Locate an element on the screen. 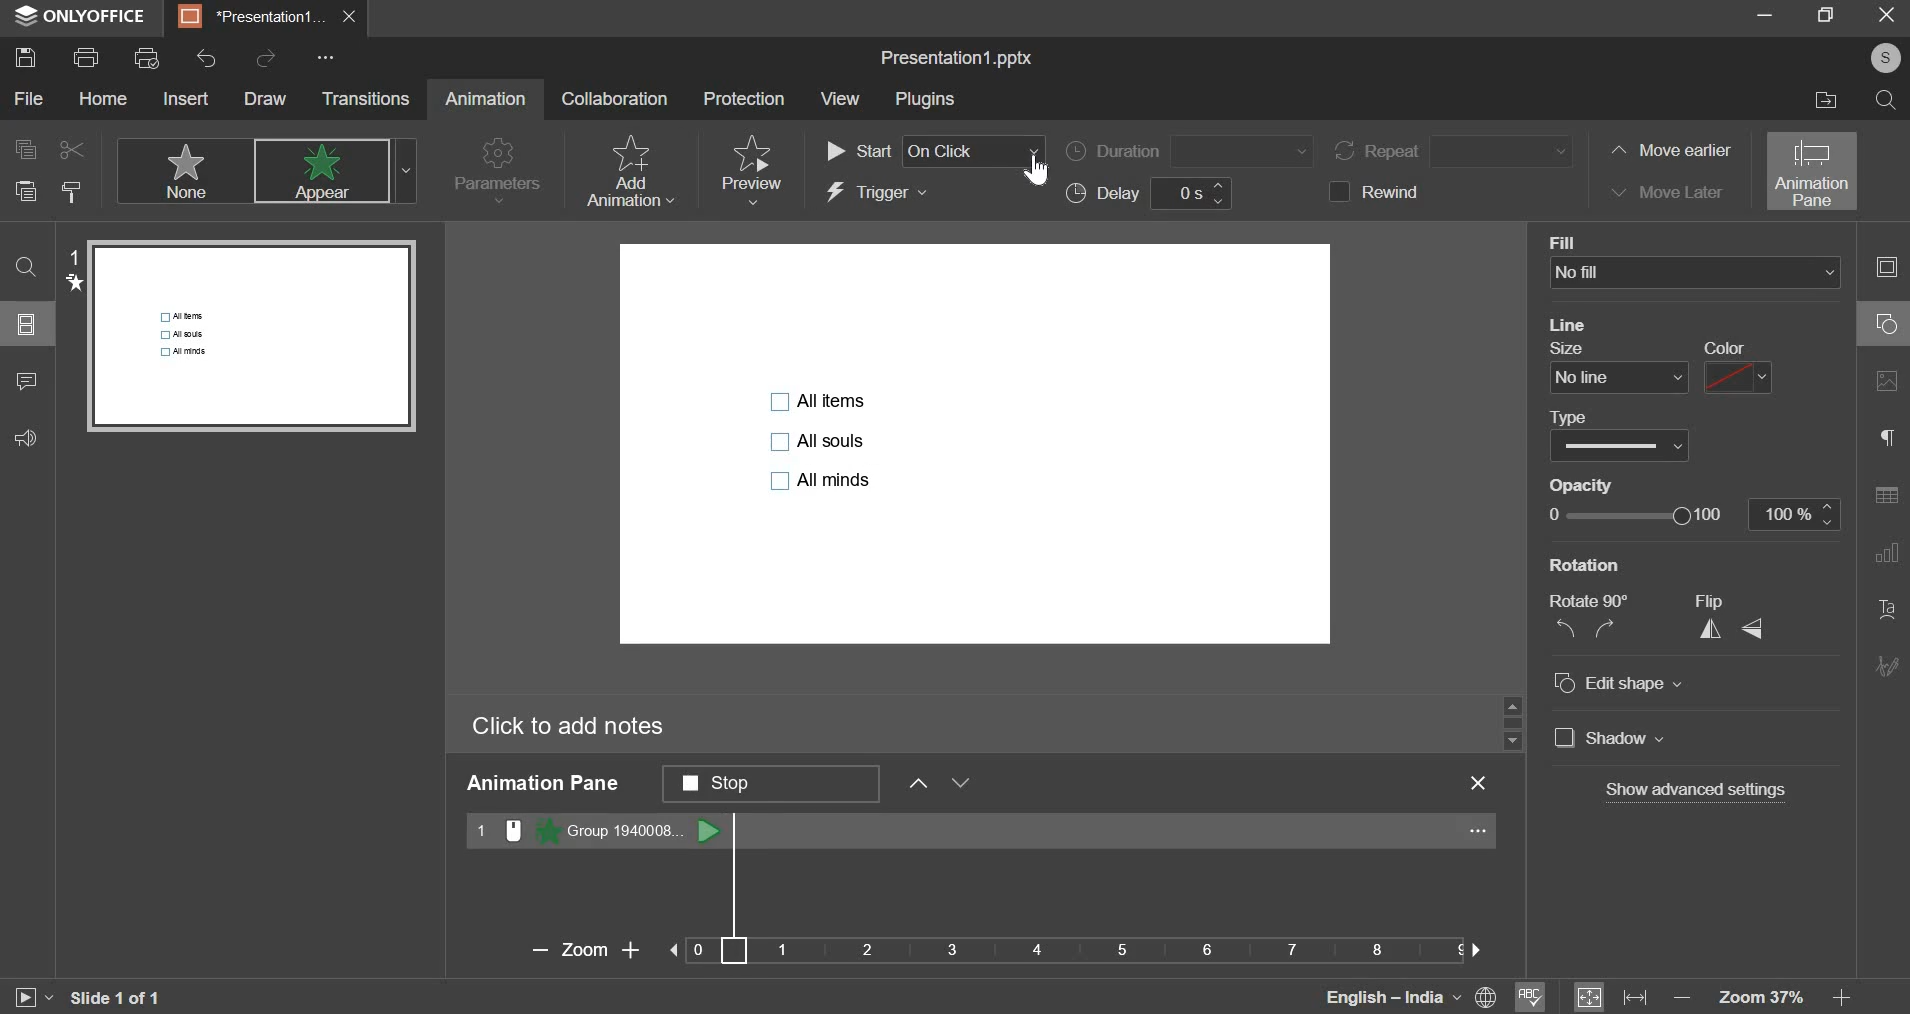  view is located at coordinates (841, 99).